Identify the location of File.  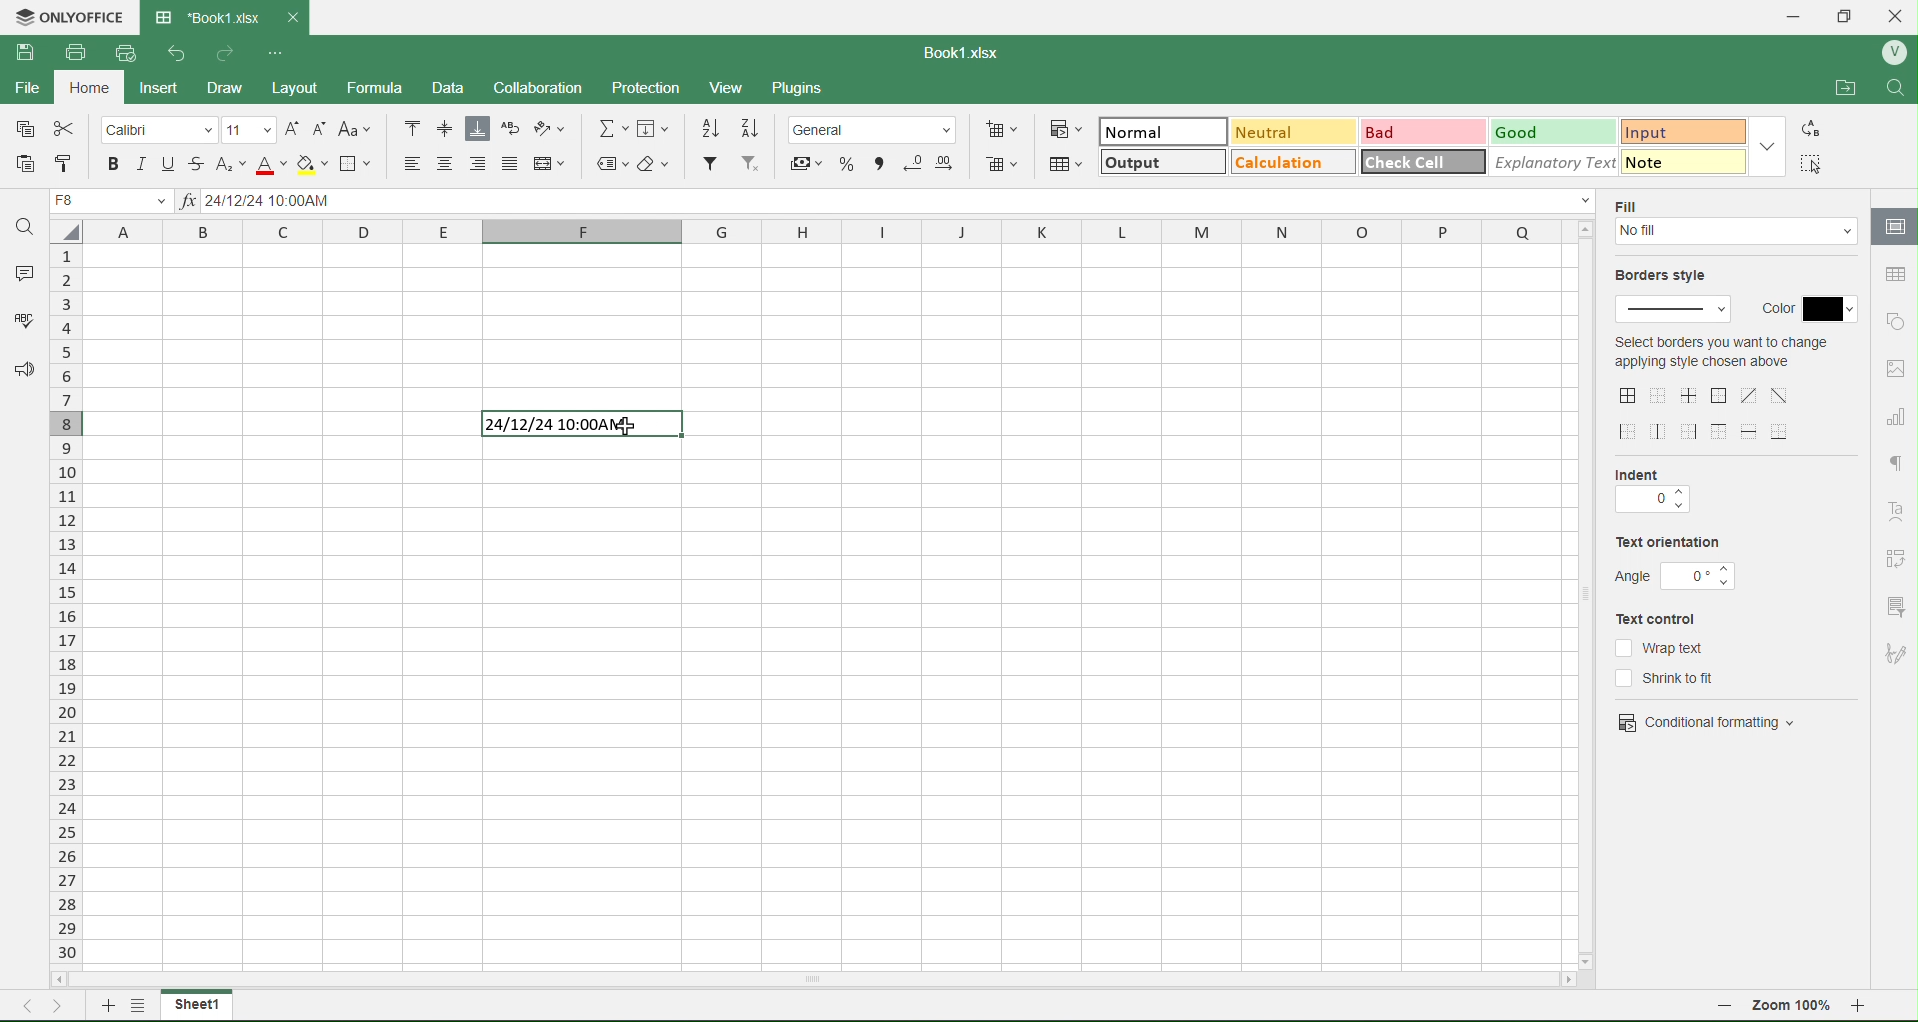
(31, 92).